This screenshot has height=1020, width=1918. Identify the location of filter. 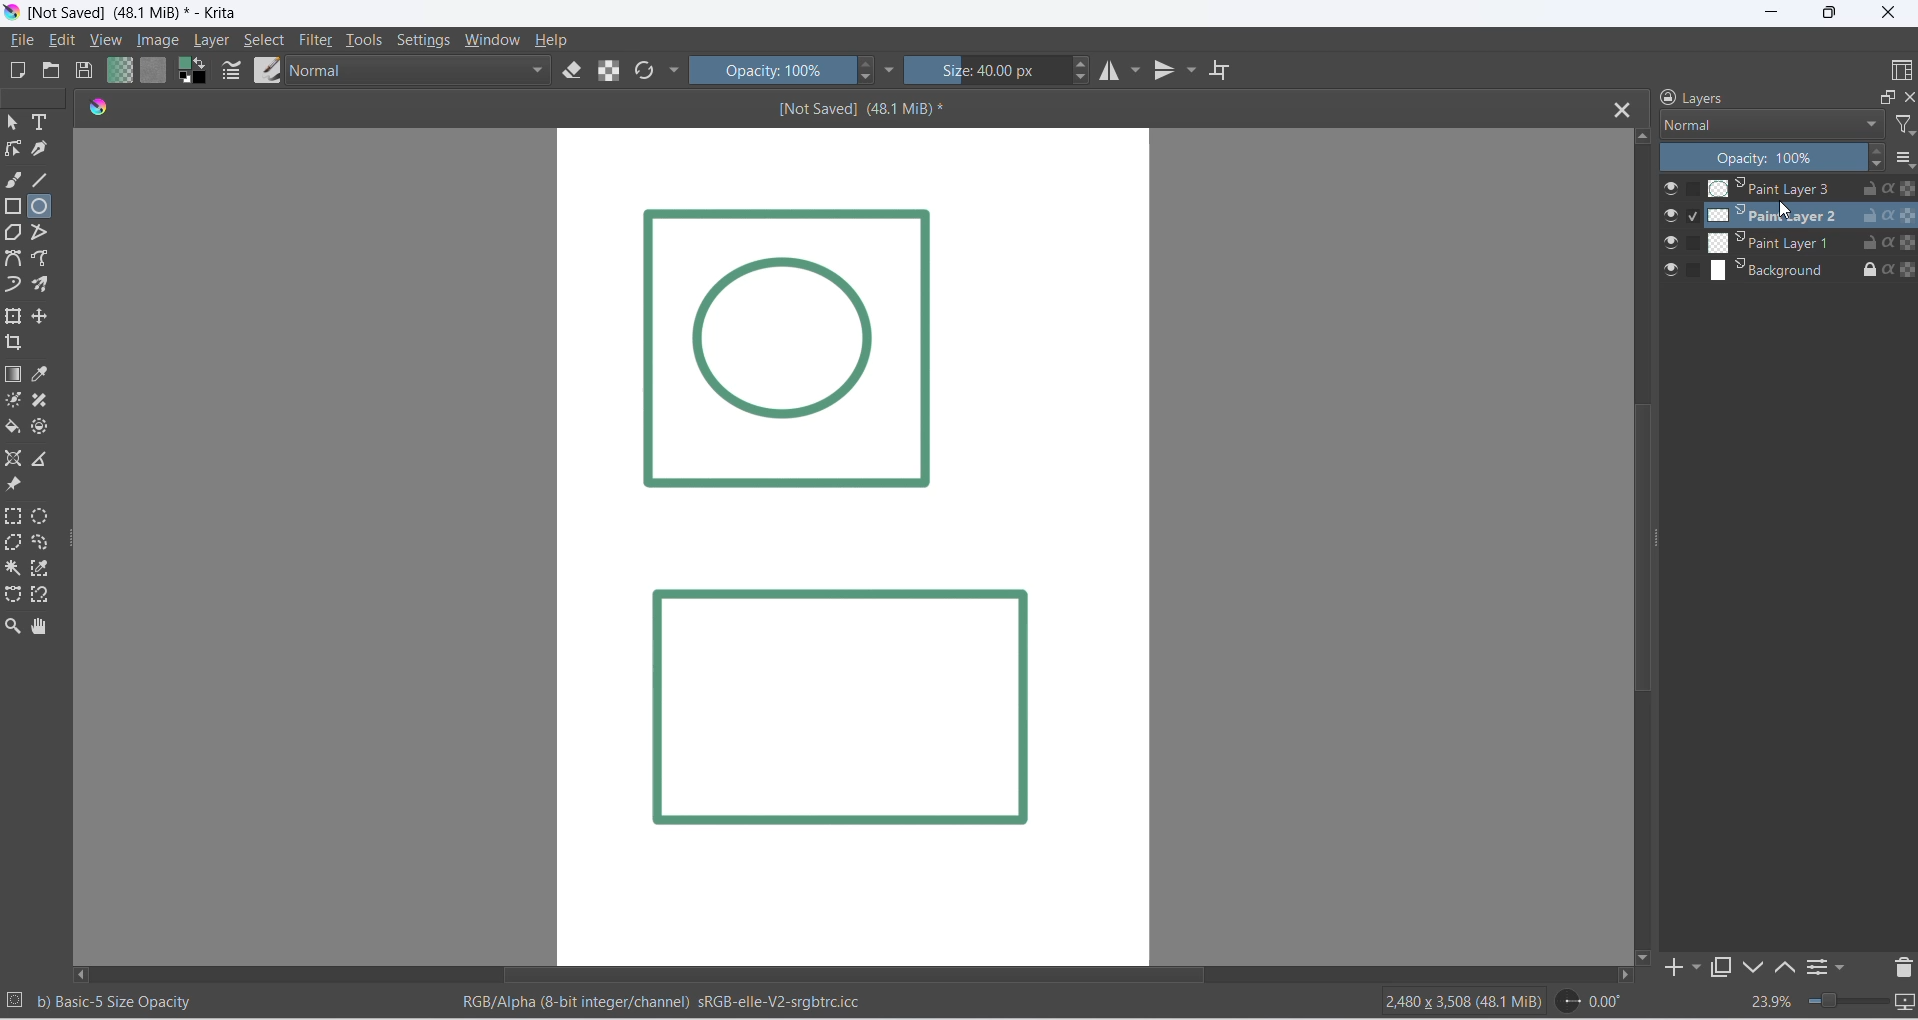
(312, 42).